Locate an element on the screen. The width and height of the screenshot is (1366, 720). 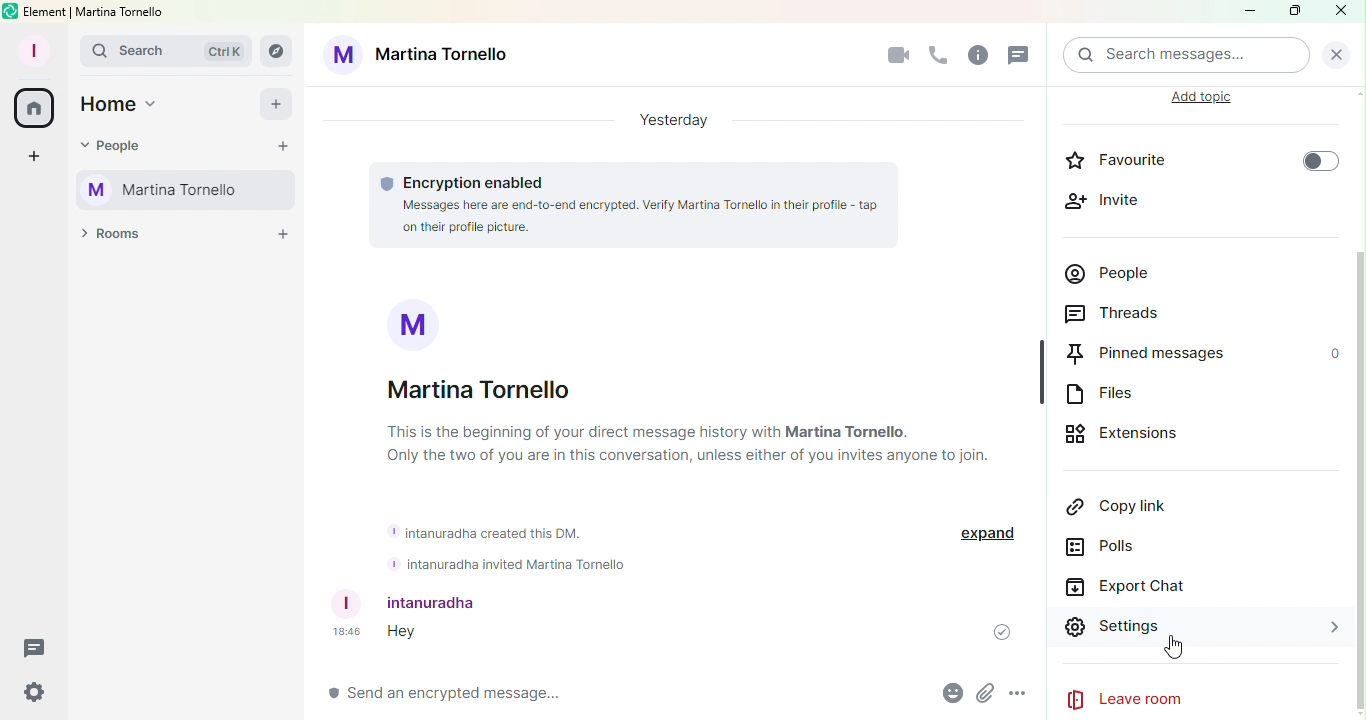
M is located at coordinates (417, 322).